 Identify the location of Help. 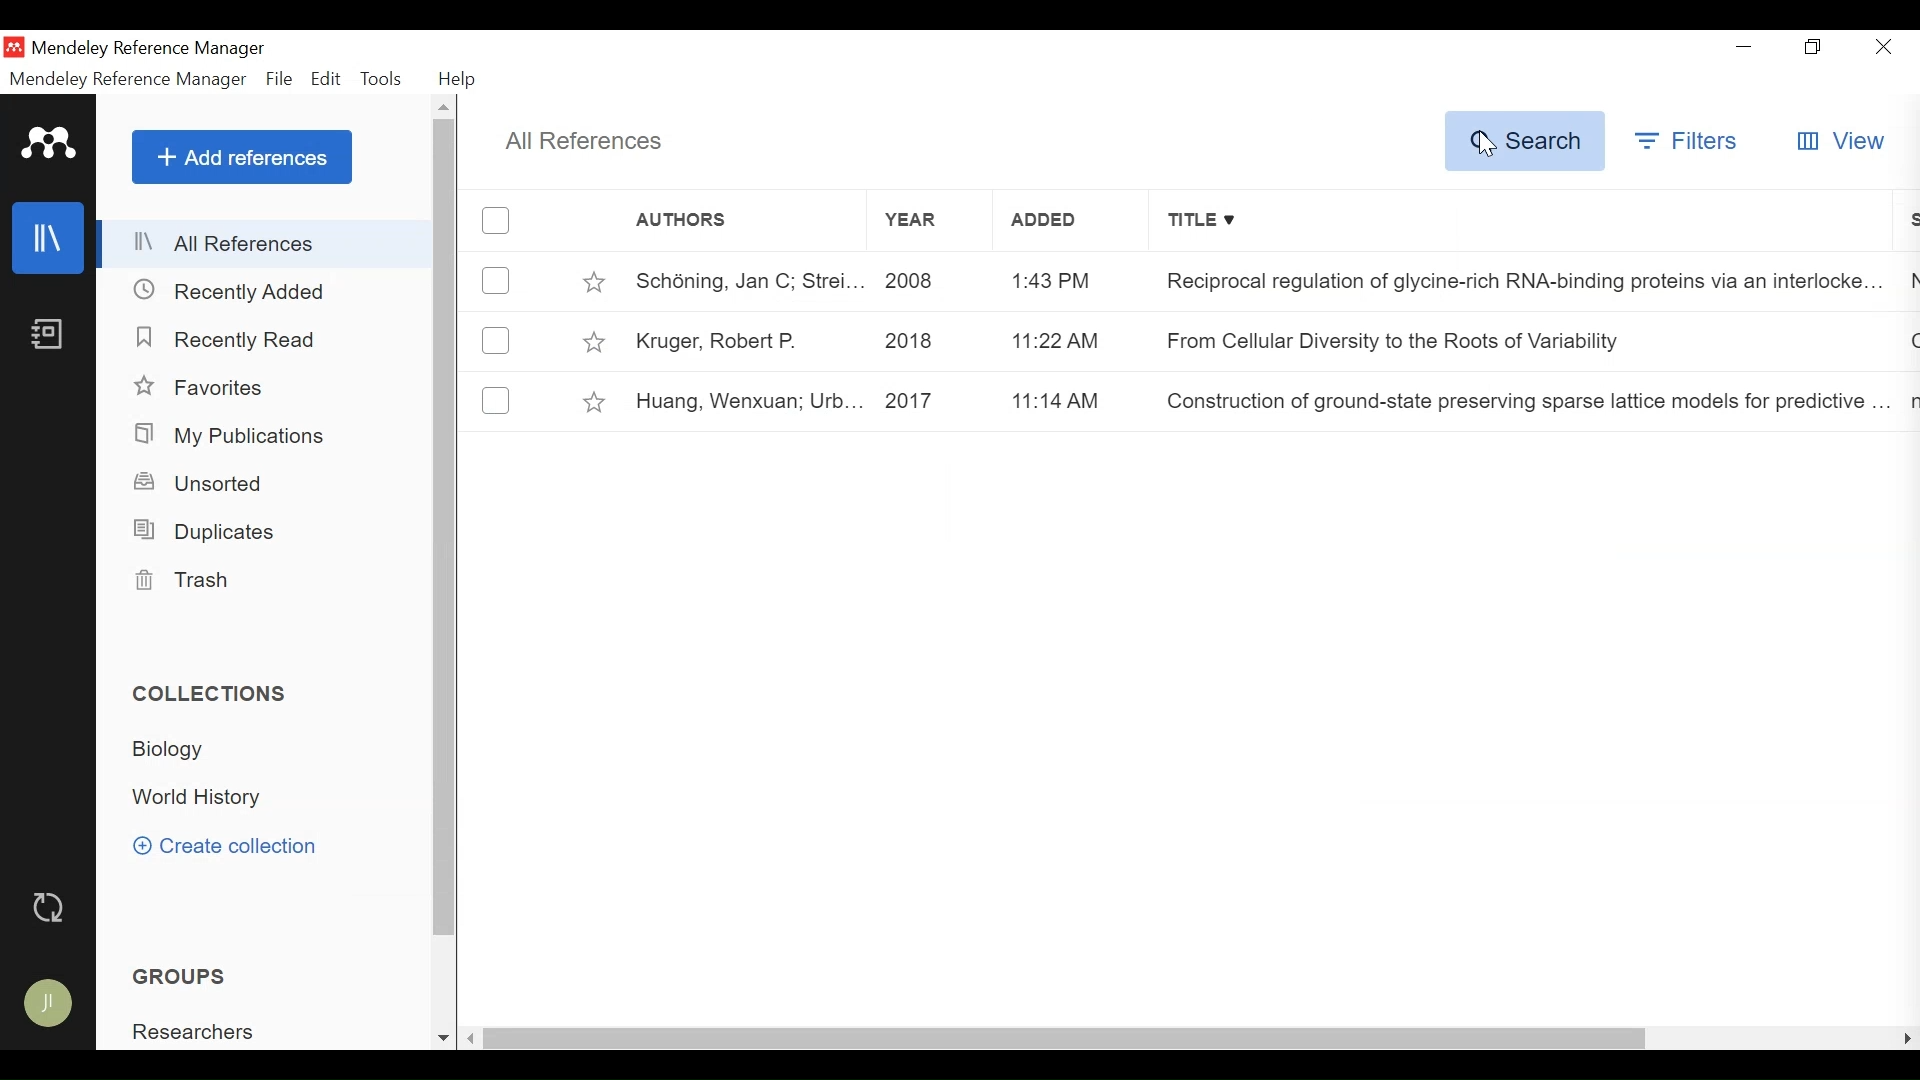
(458, 80).